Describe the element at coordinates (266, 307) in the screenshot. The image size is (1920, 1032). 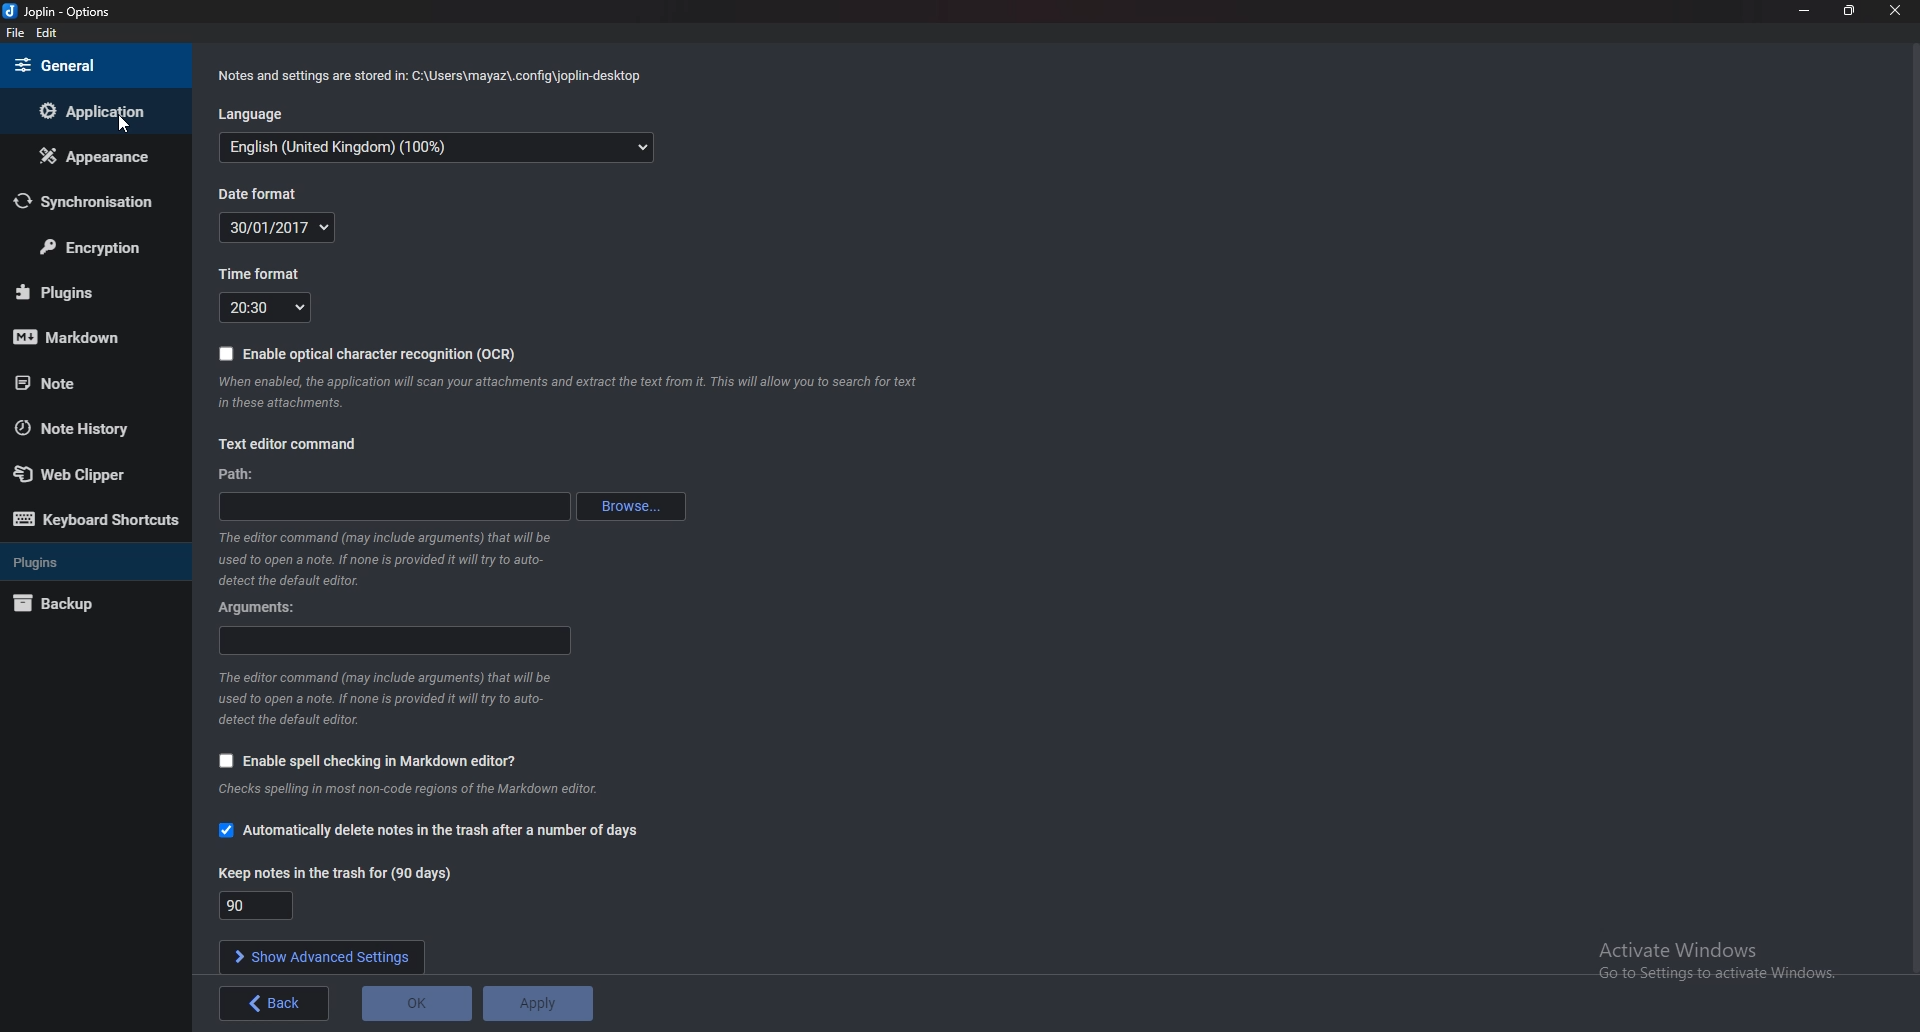
I see `Time format` at that location.